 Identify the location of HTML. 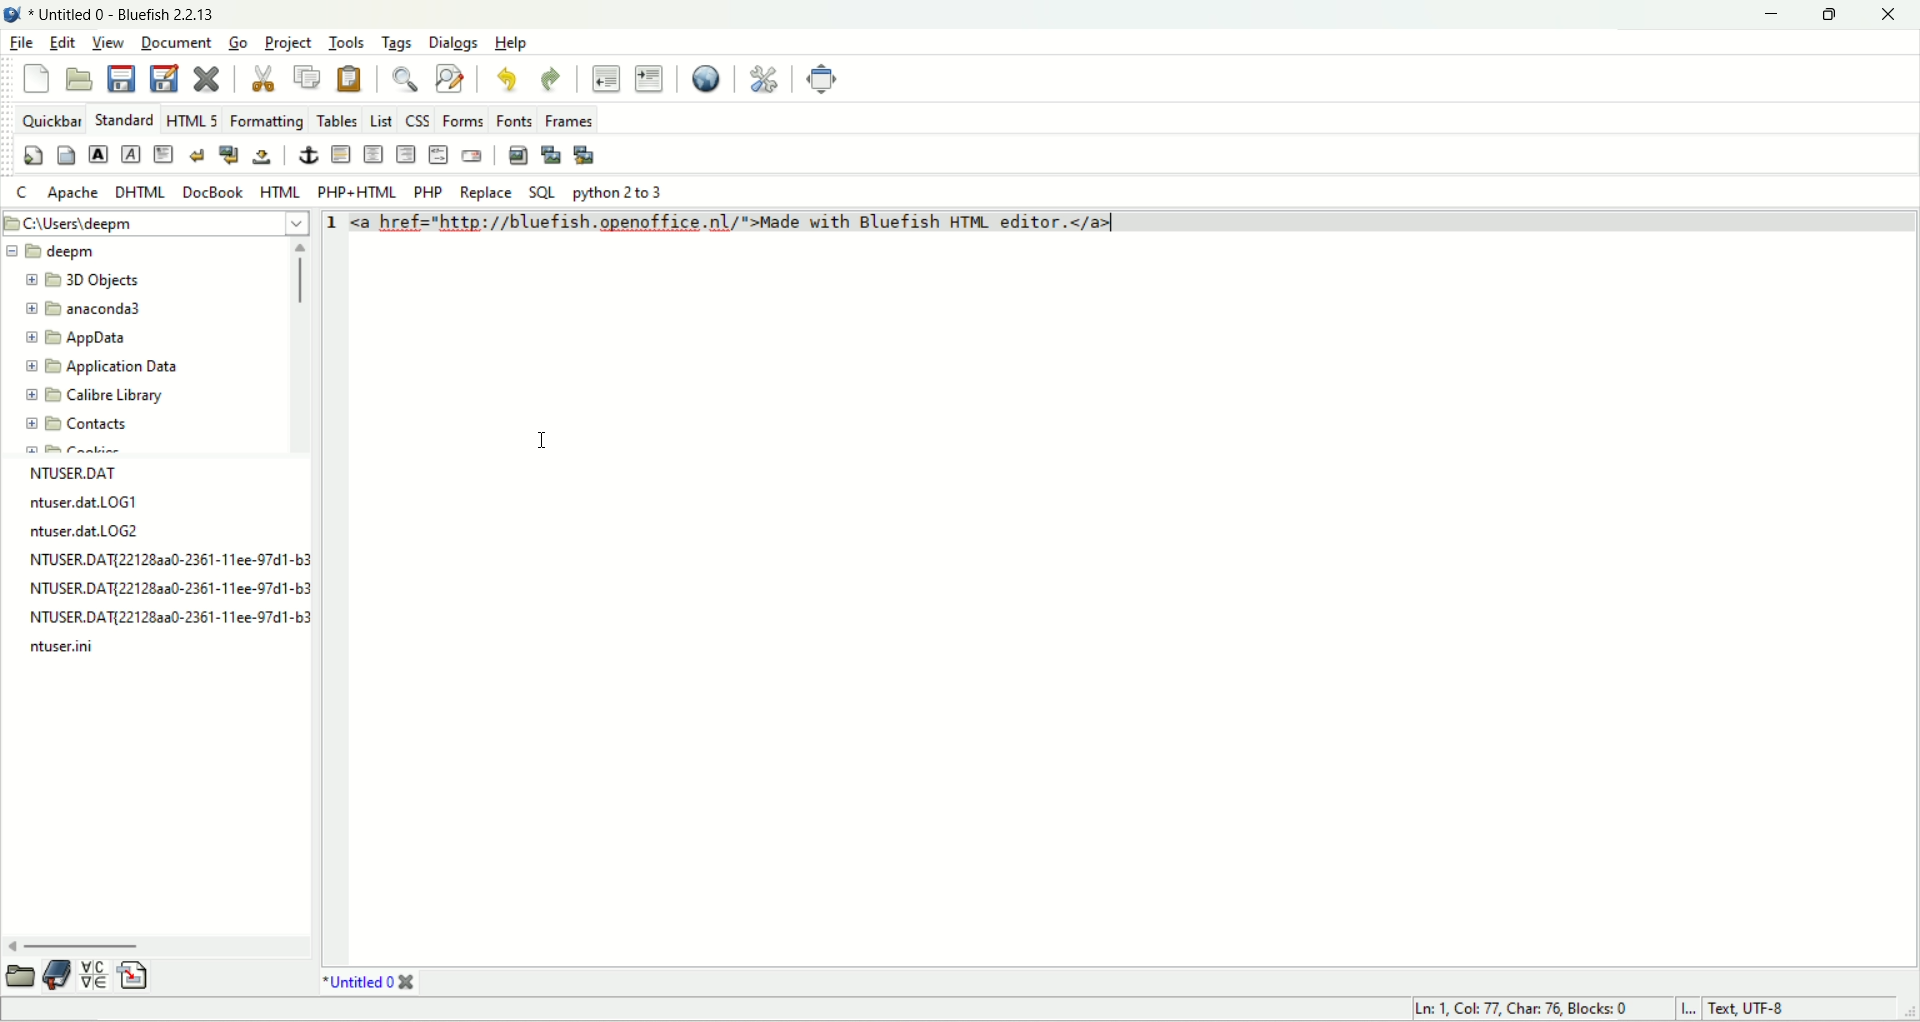
(283, 193).